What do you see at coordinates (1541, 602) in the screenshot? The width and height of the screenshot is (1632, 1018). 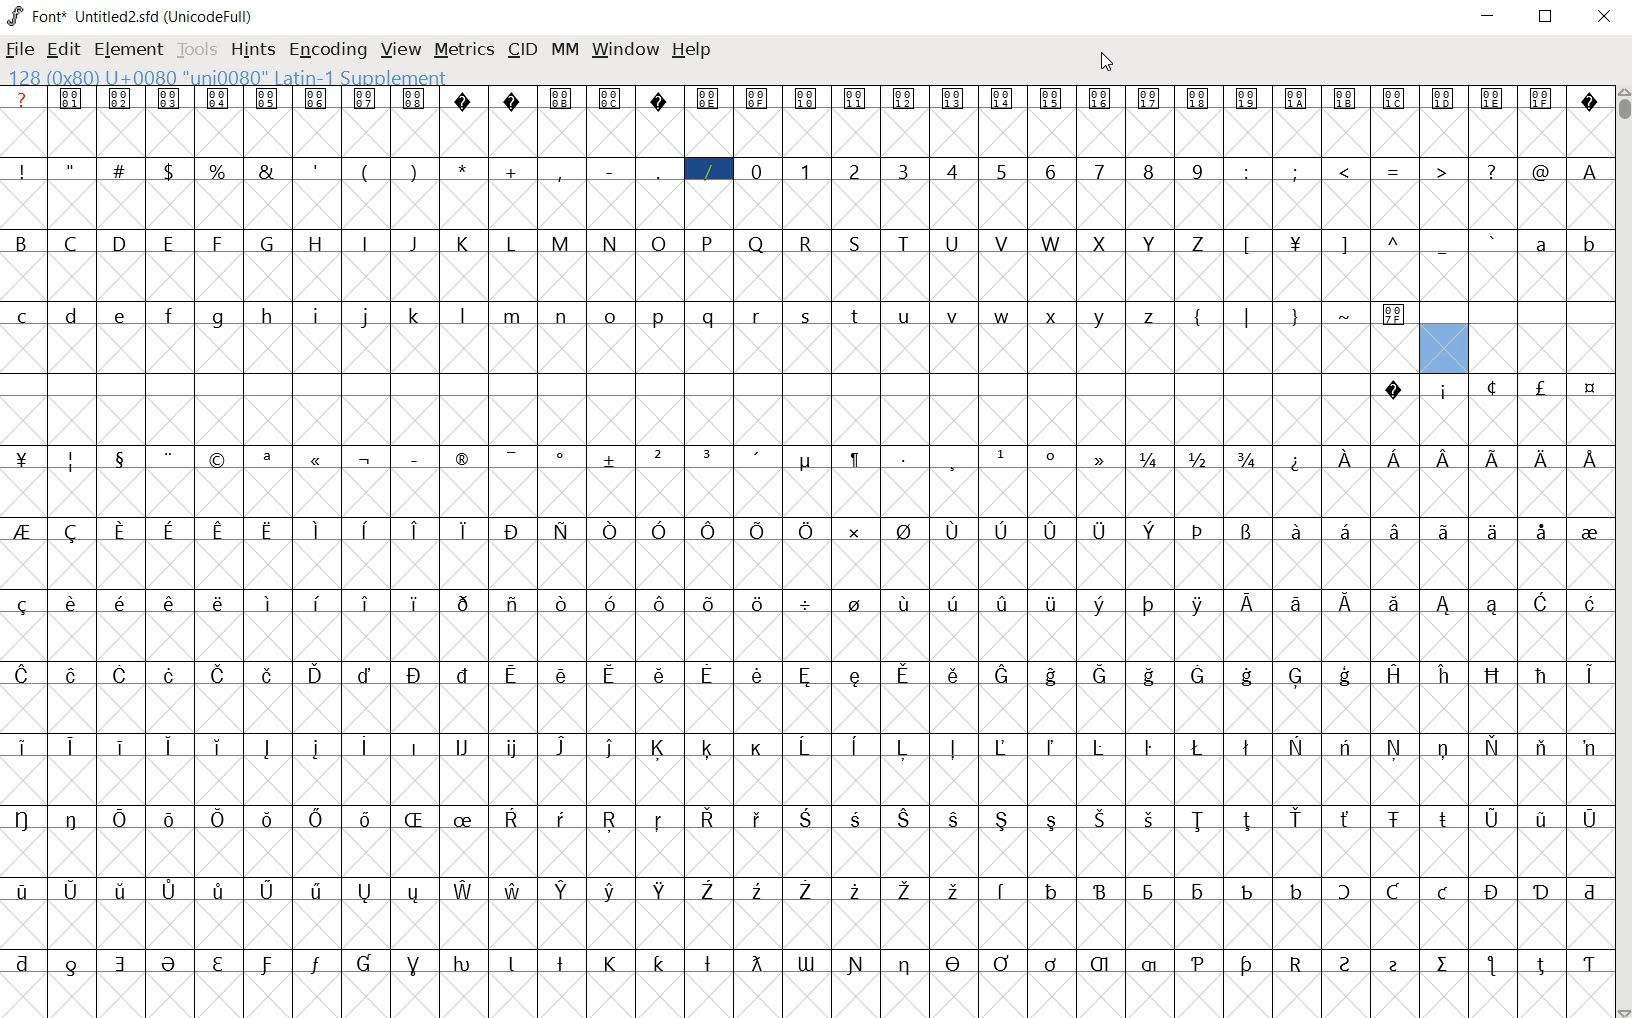 I see `glyph` at bounding box center [1541, 602].